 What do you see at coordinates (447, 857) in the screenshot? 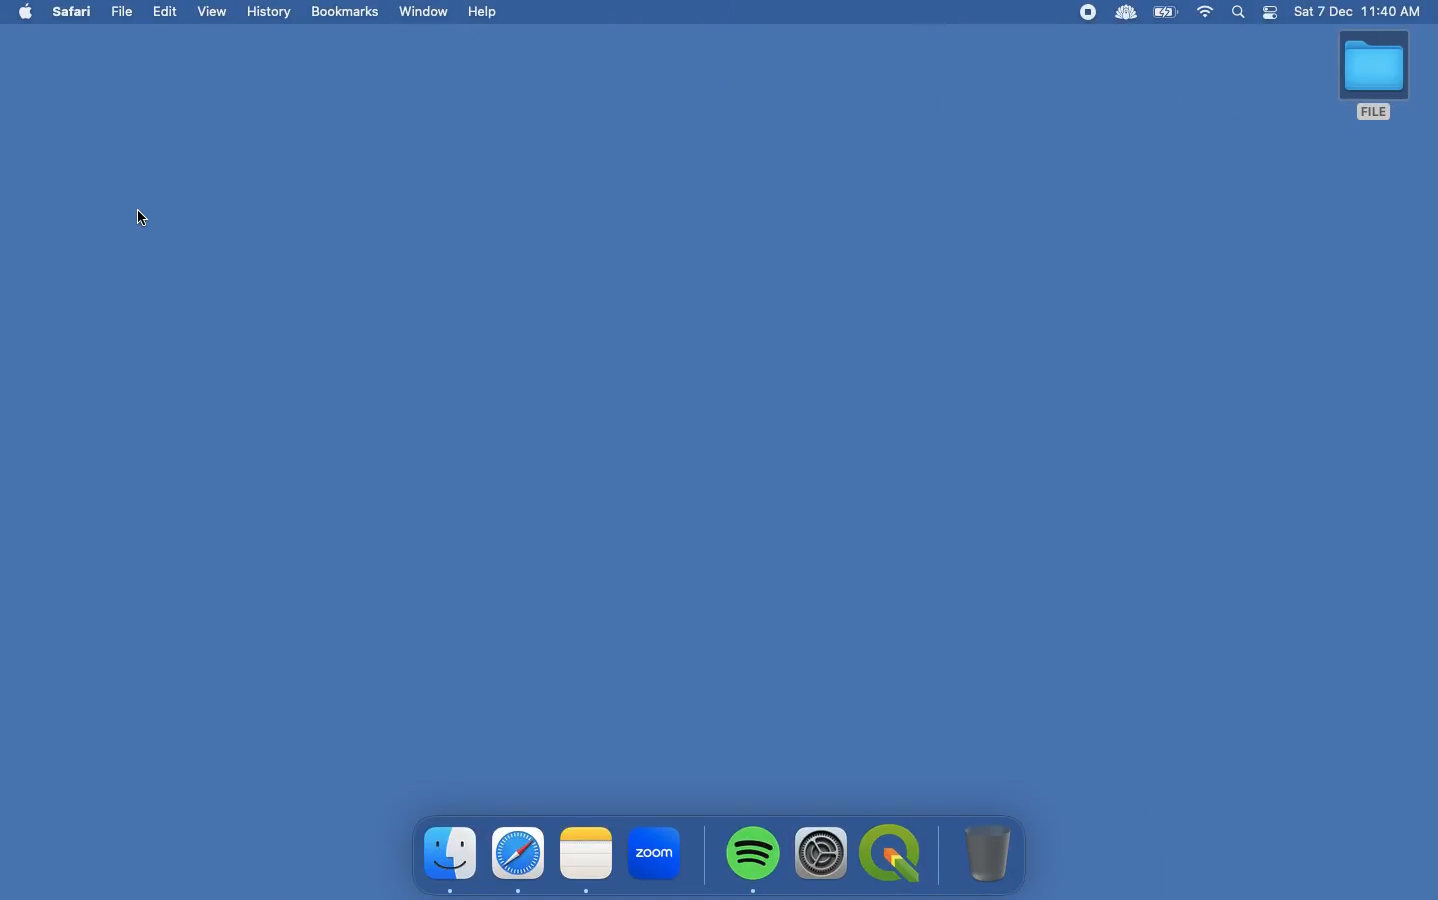
I see `finder` at bounding box center [447, 857].